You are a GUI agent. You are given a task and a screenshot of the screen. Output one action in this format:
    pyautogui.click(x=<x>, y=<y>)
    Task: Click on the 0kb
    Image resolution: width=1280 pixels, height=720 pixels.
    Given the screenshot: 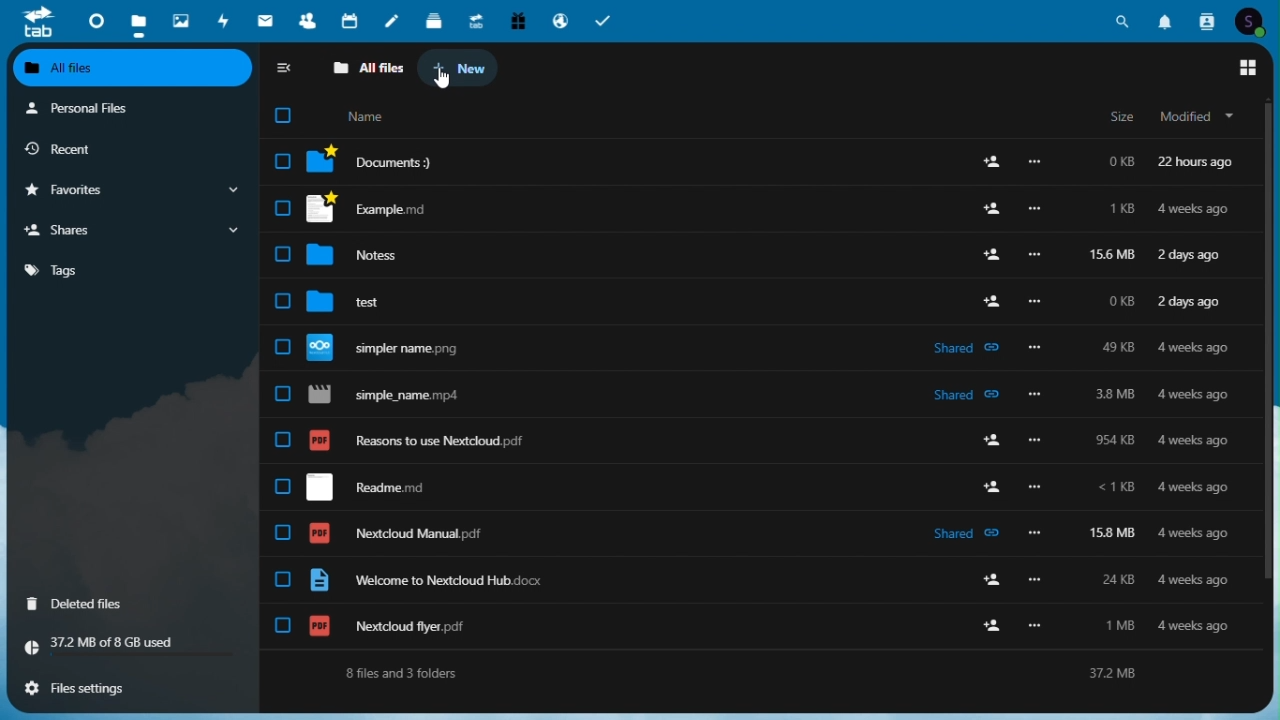 What is the action you would take?
    pyautogui.click(x=1116, y=301)
    